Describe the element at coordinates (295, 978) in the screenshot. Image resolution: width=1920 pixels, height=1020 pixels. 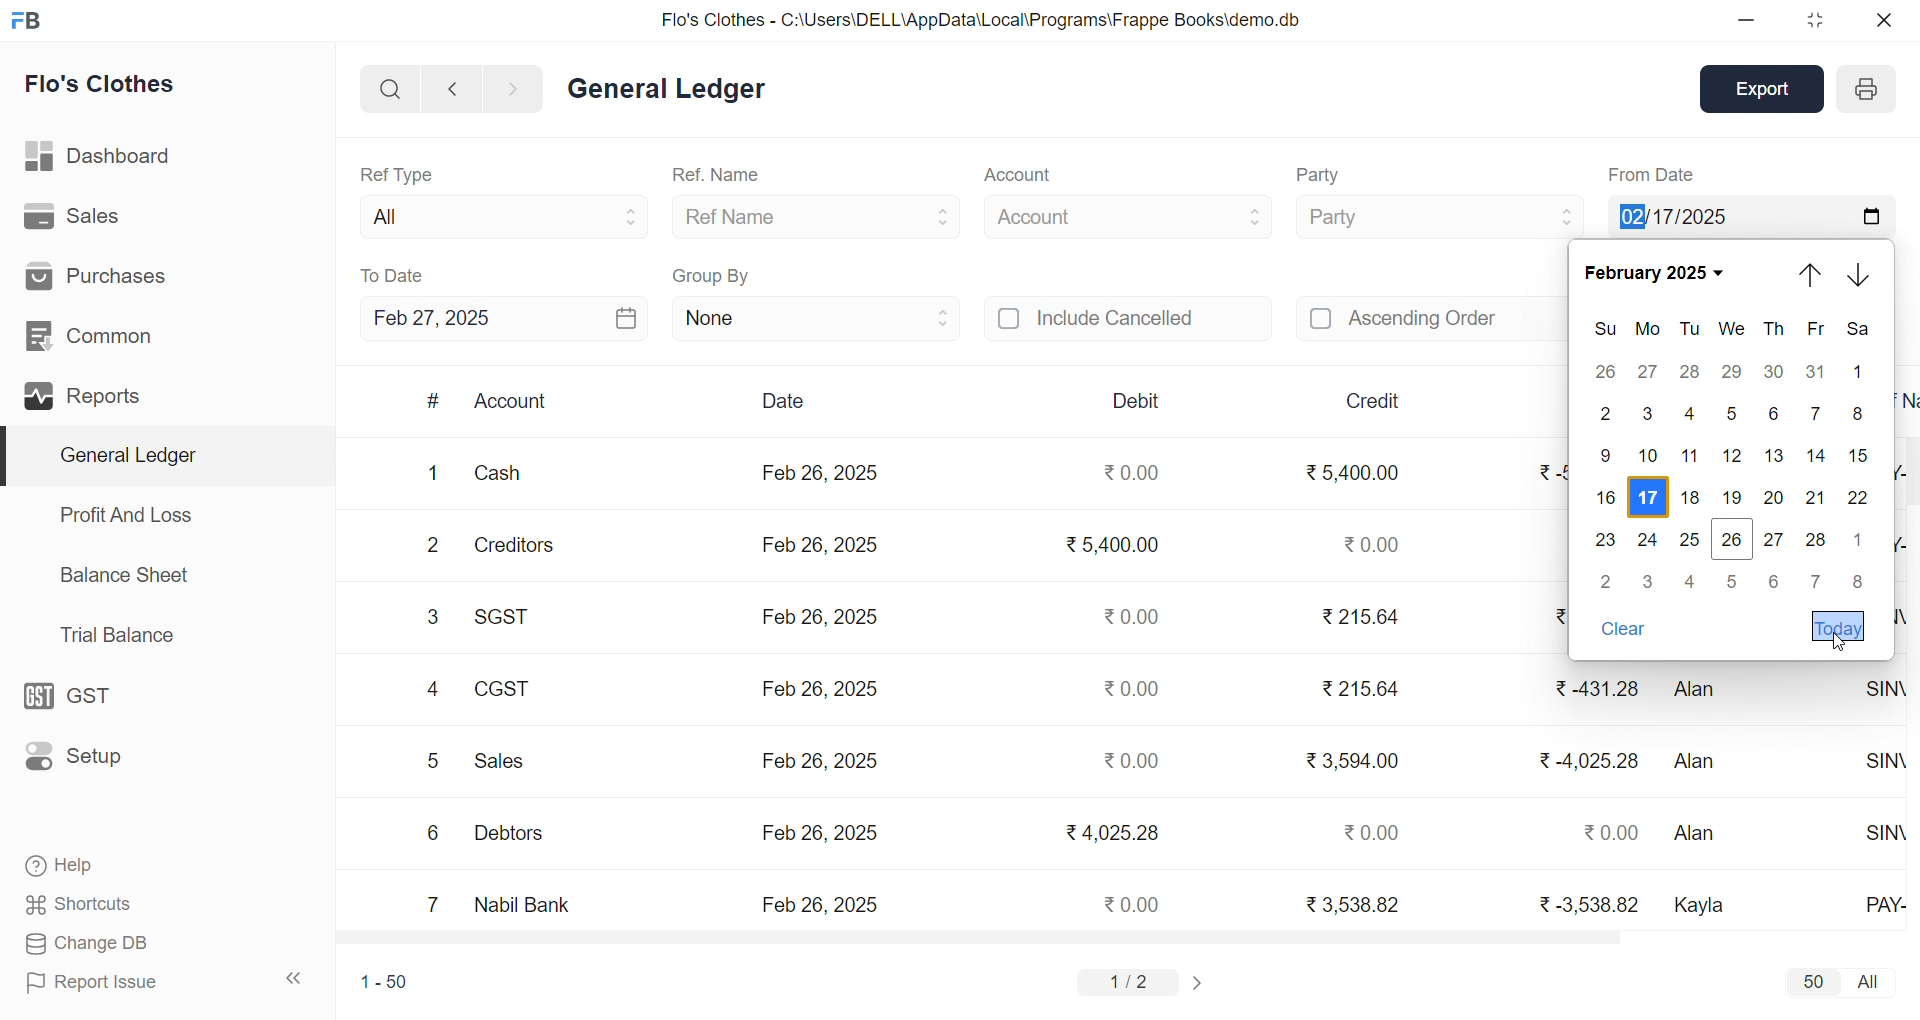
I see `COLLAPSE SIDE BAR` at that location.